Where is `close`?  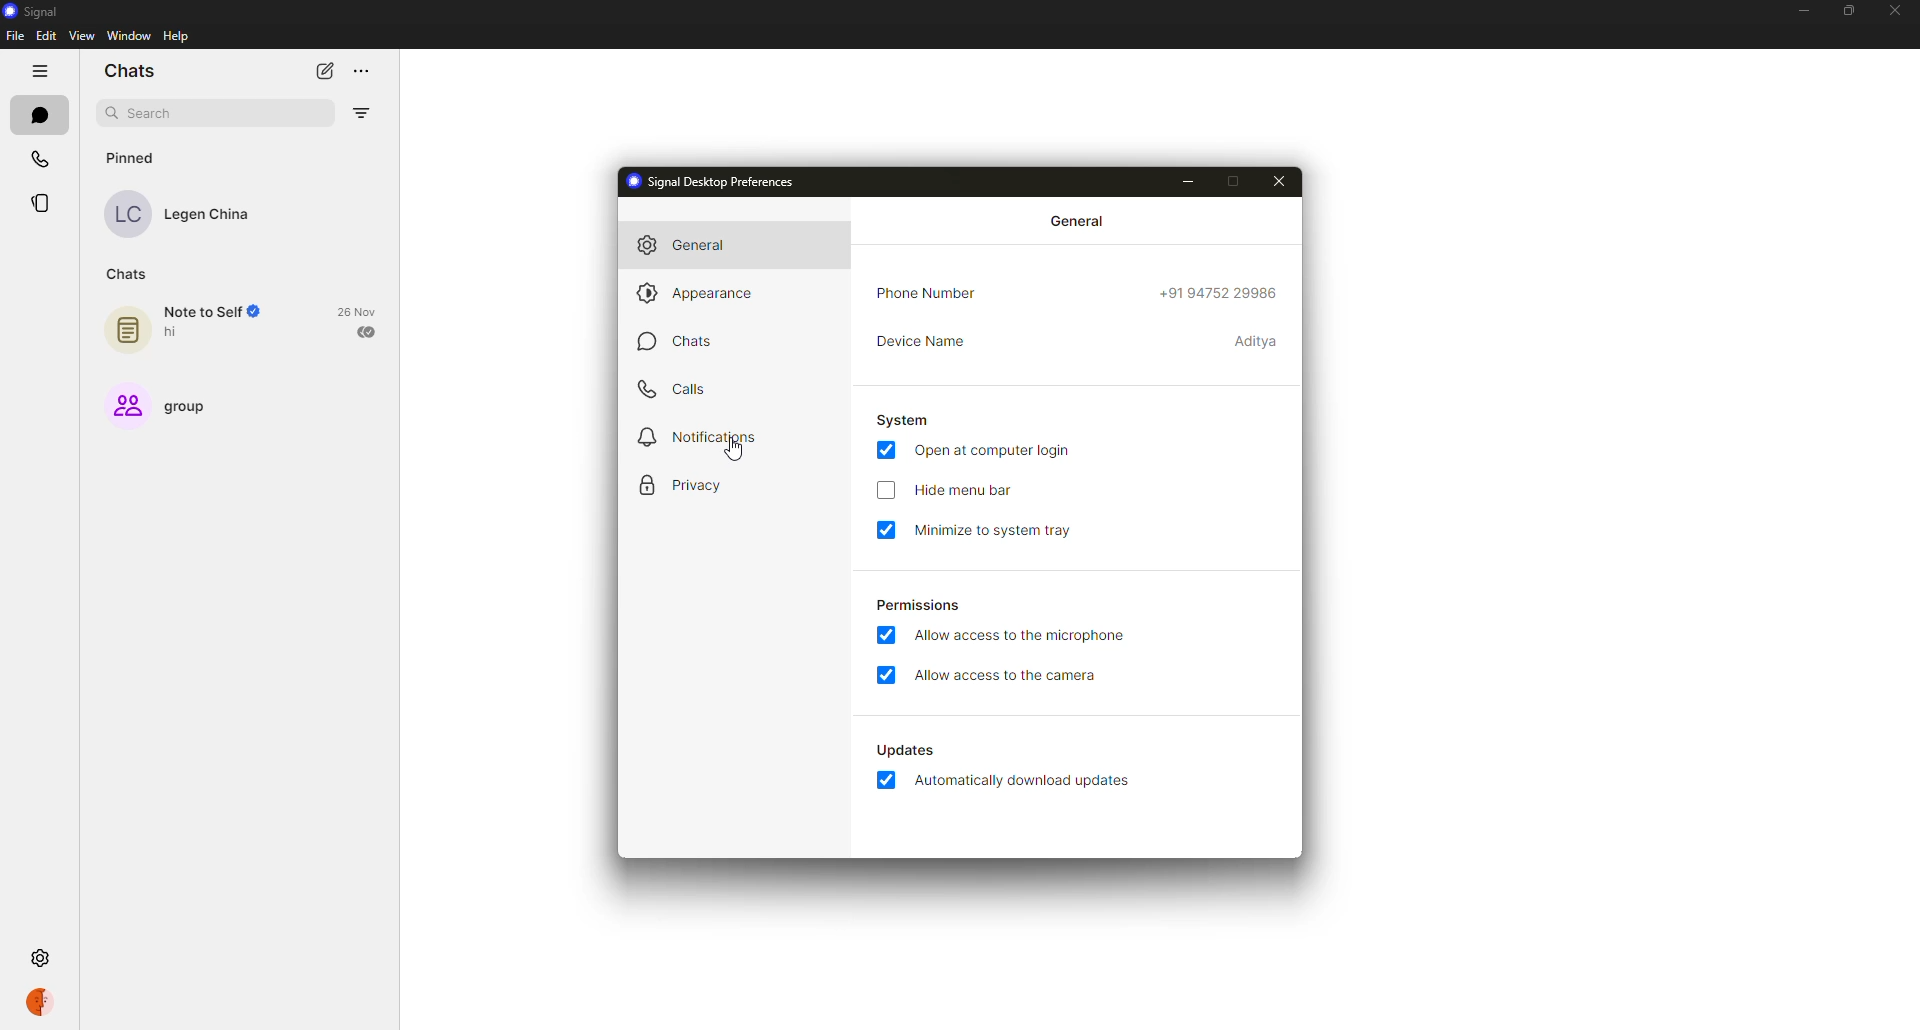
close is located at coordinates (1898, 8).